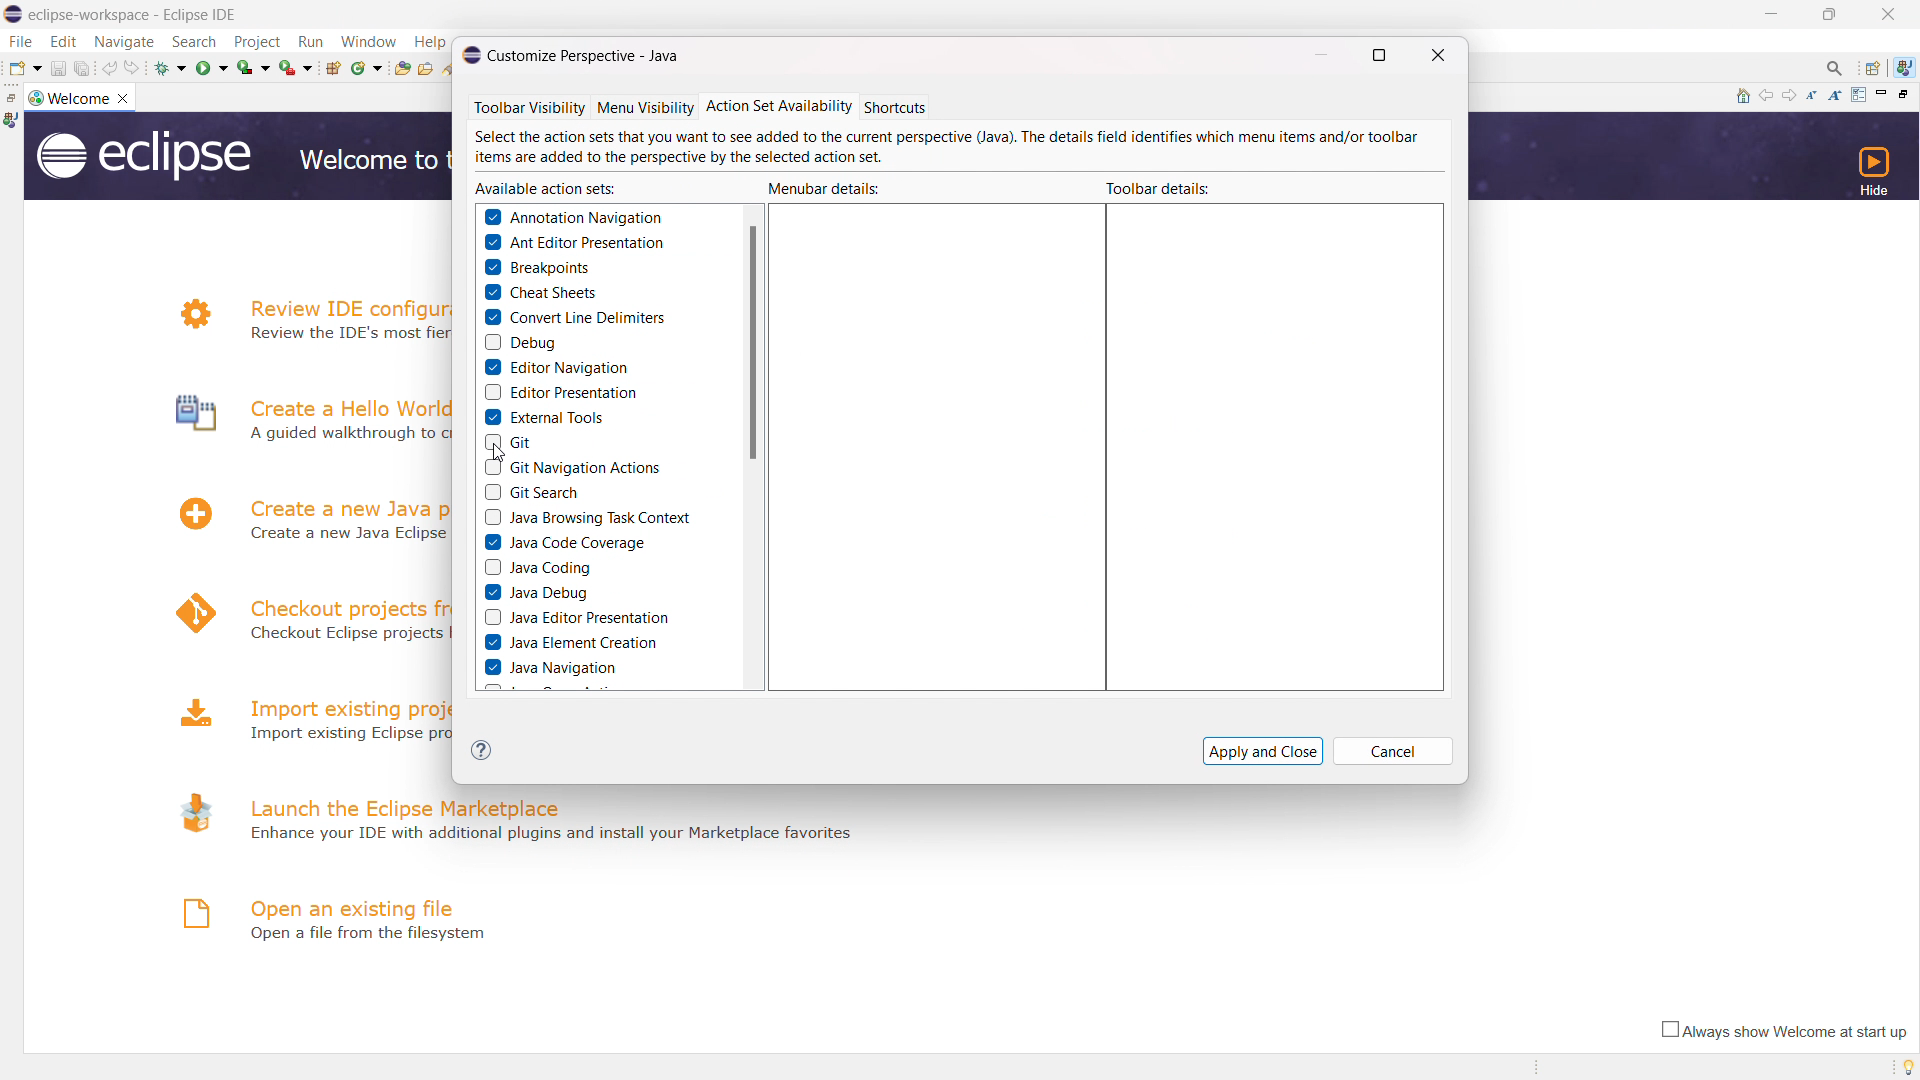 This screenshot has height=1080, width=1920. I want to click on window, so click(367, 42).